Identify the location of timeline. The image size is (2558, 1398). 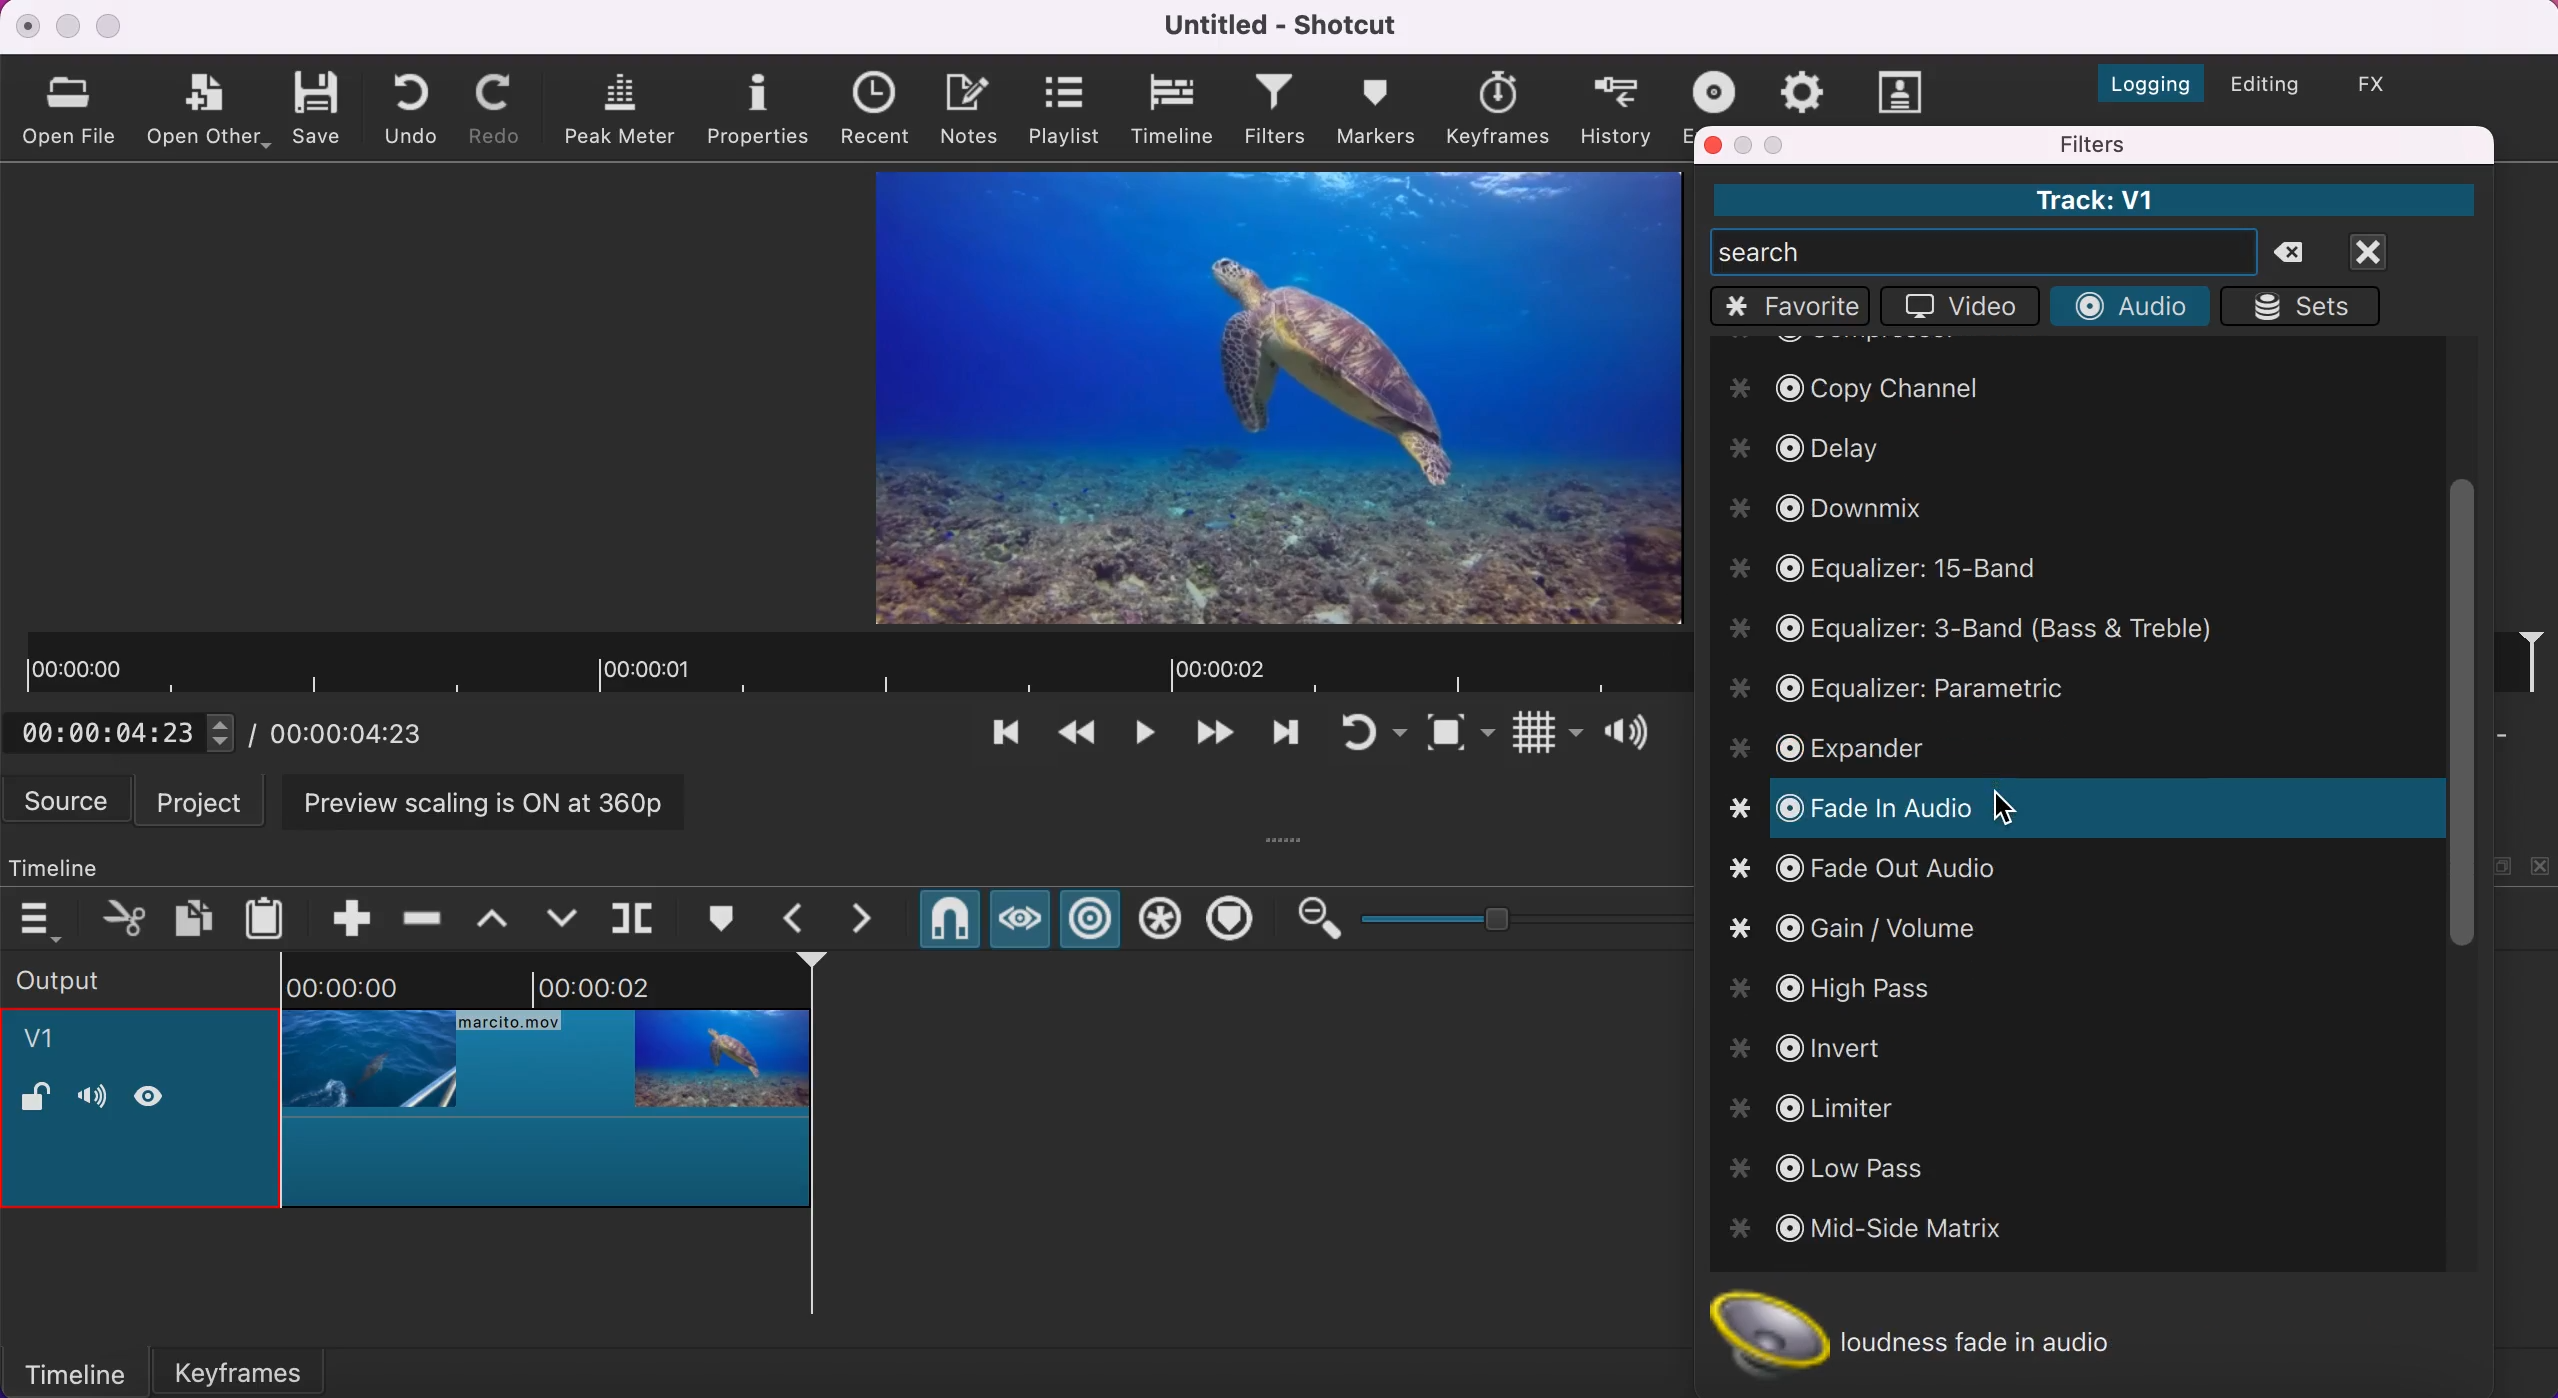
(74, 1371).